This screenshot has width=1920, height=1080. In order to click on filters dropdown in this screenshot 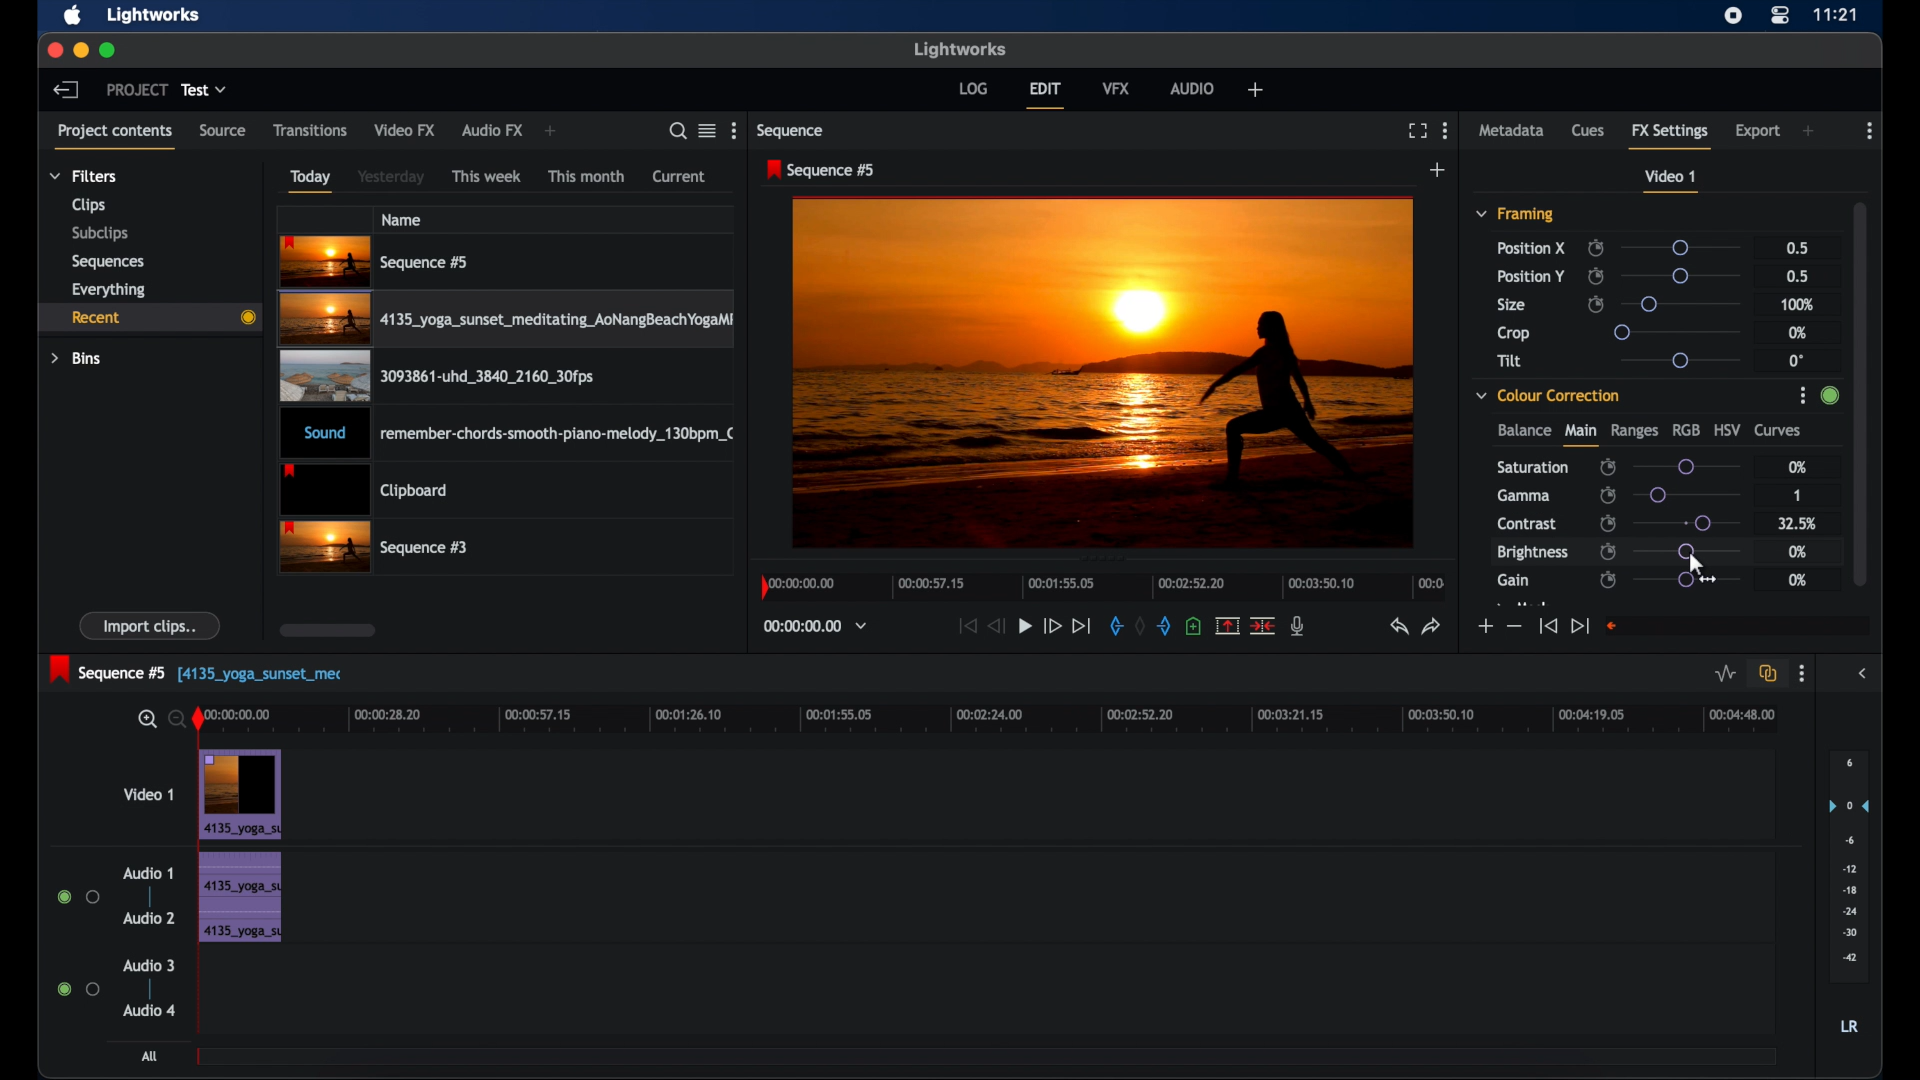, I will do `click(89, 177)`.